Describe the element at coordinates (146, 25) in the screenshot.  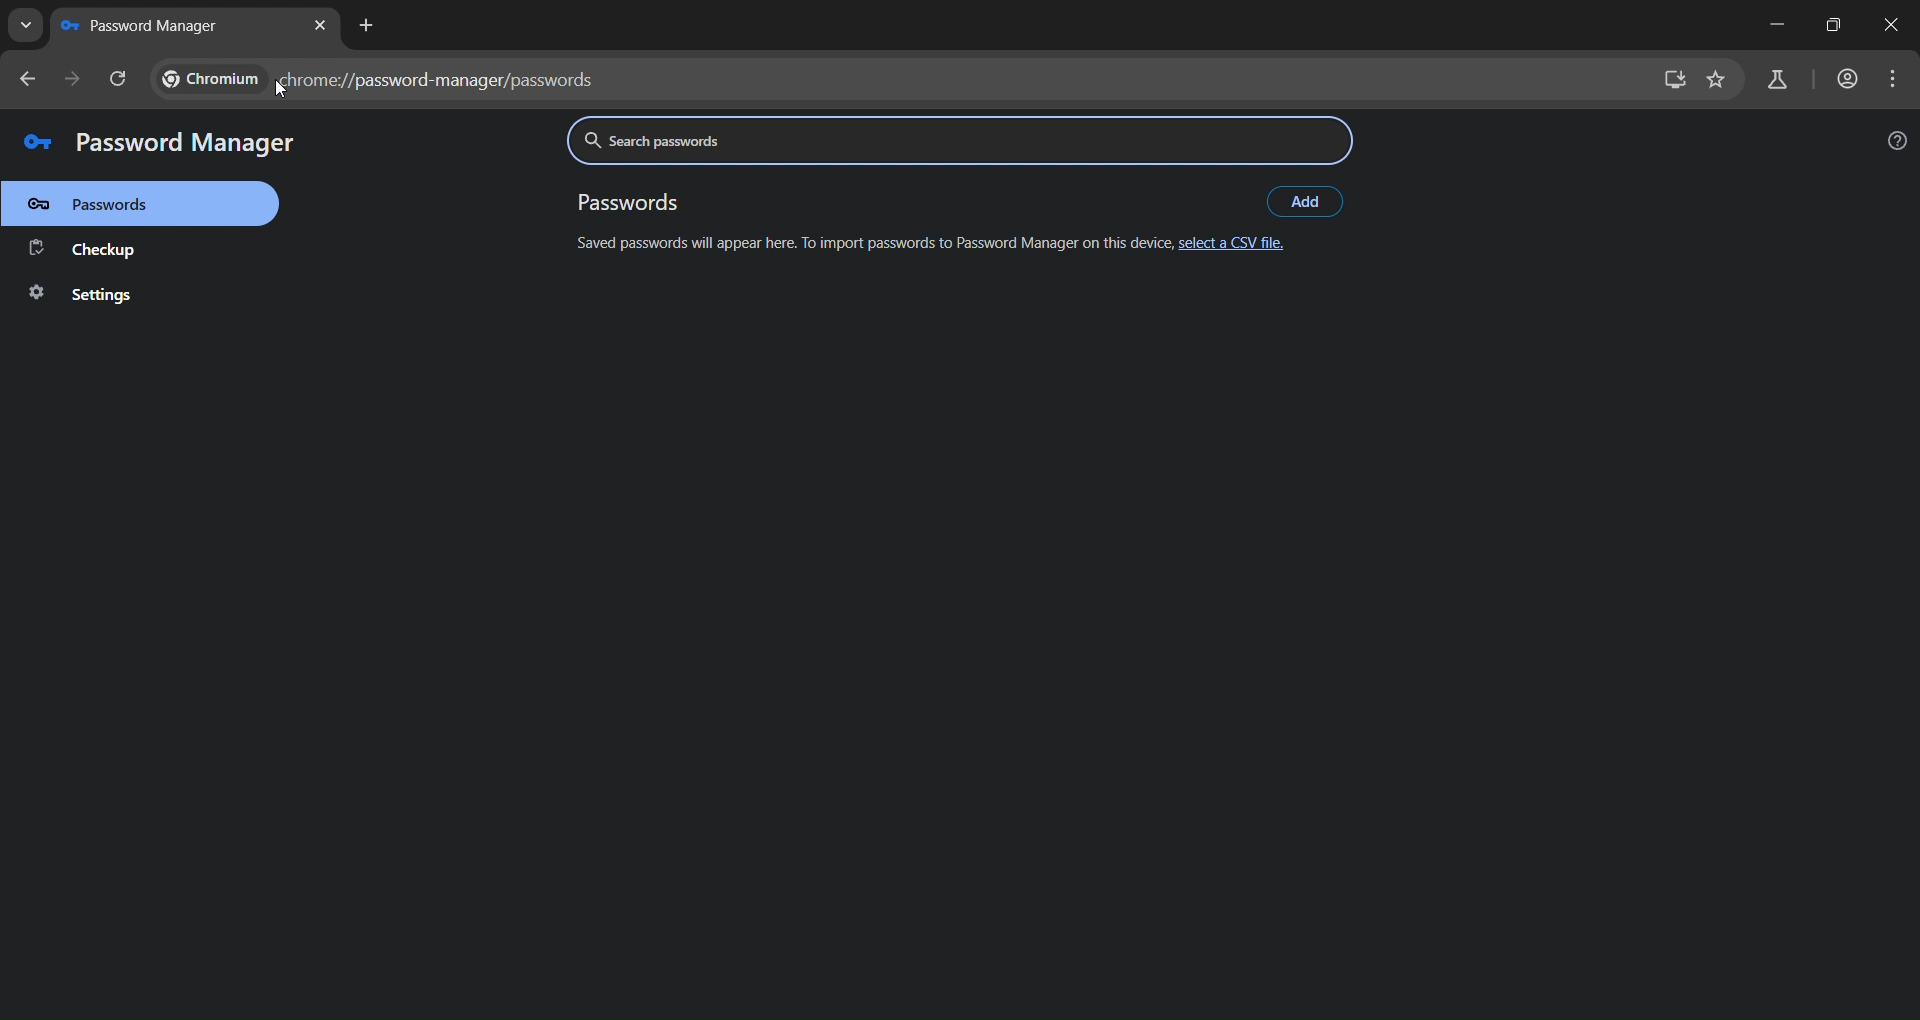
I see `tab` at that location.